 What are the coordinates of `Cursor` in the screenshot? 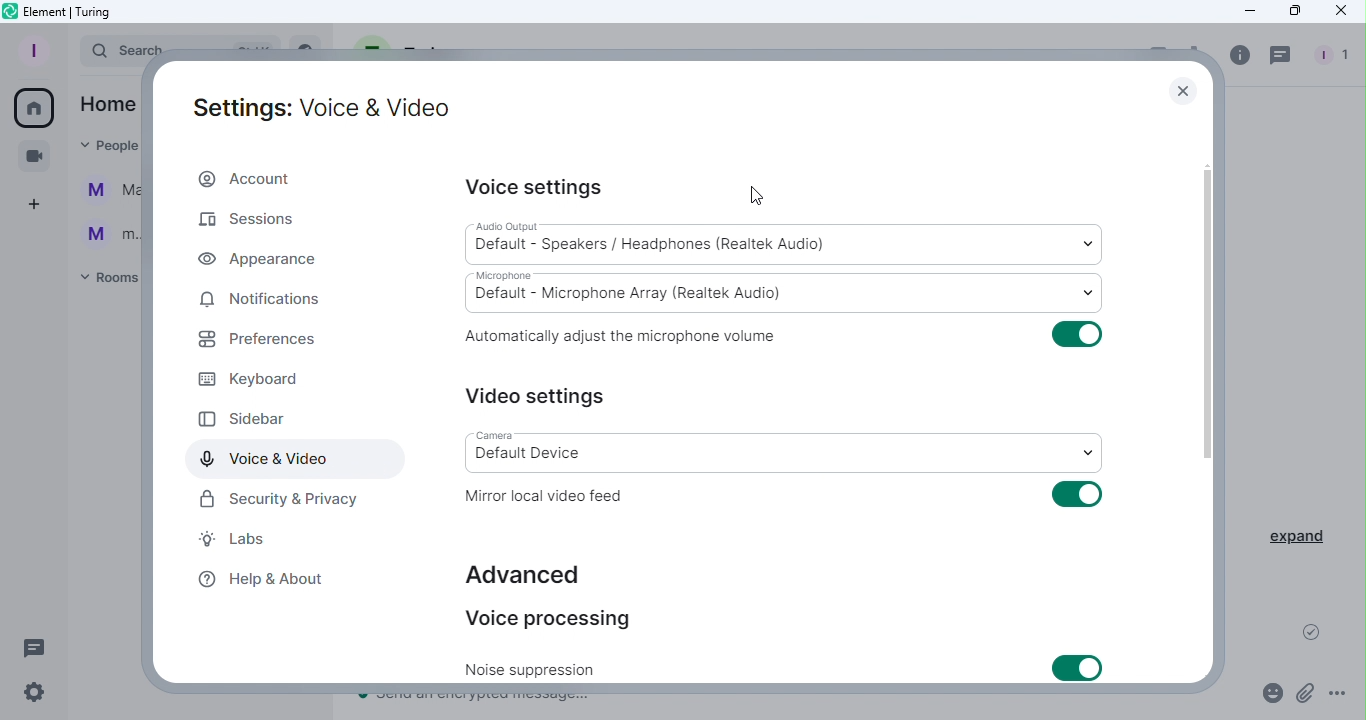 It's located at (756, 196).